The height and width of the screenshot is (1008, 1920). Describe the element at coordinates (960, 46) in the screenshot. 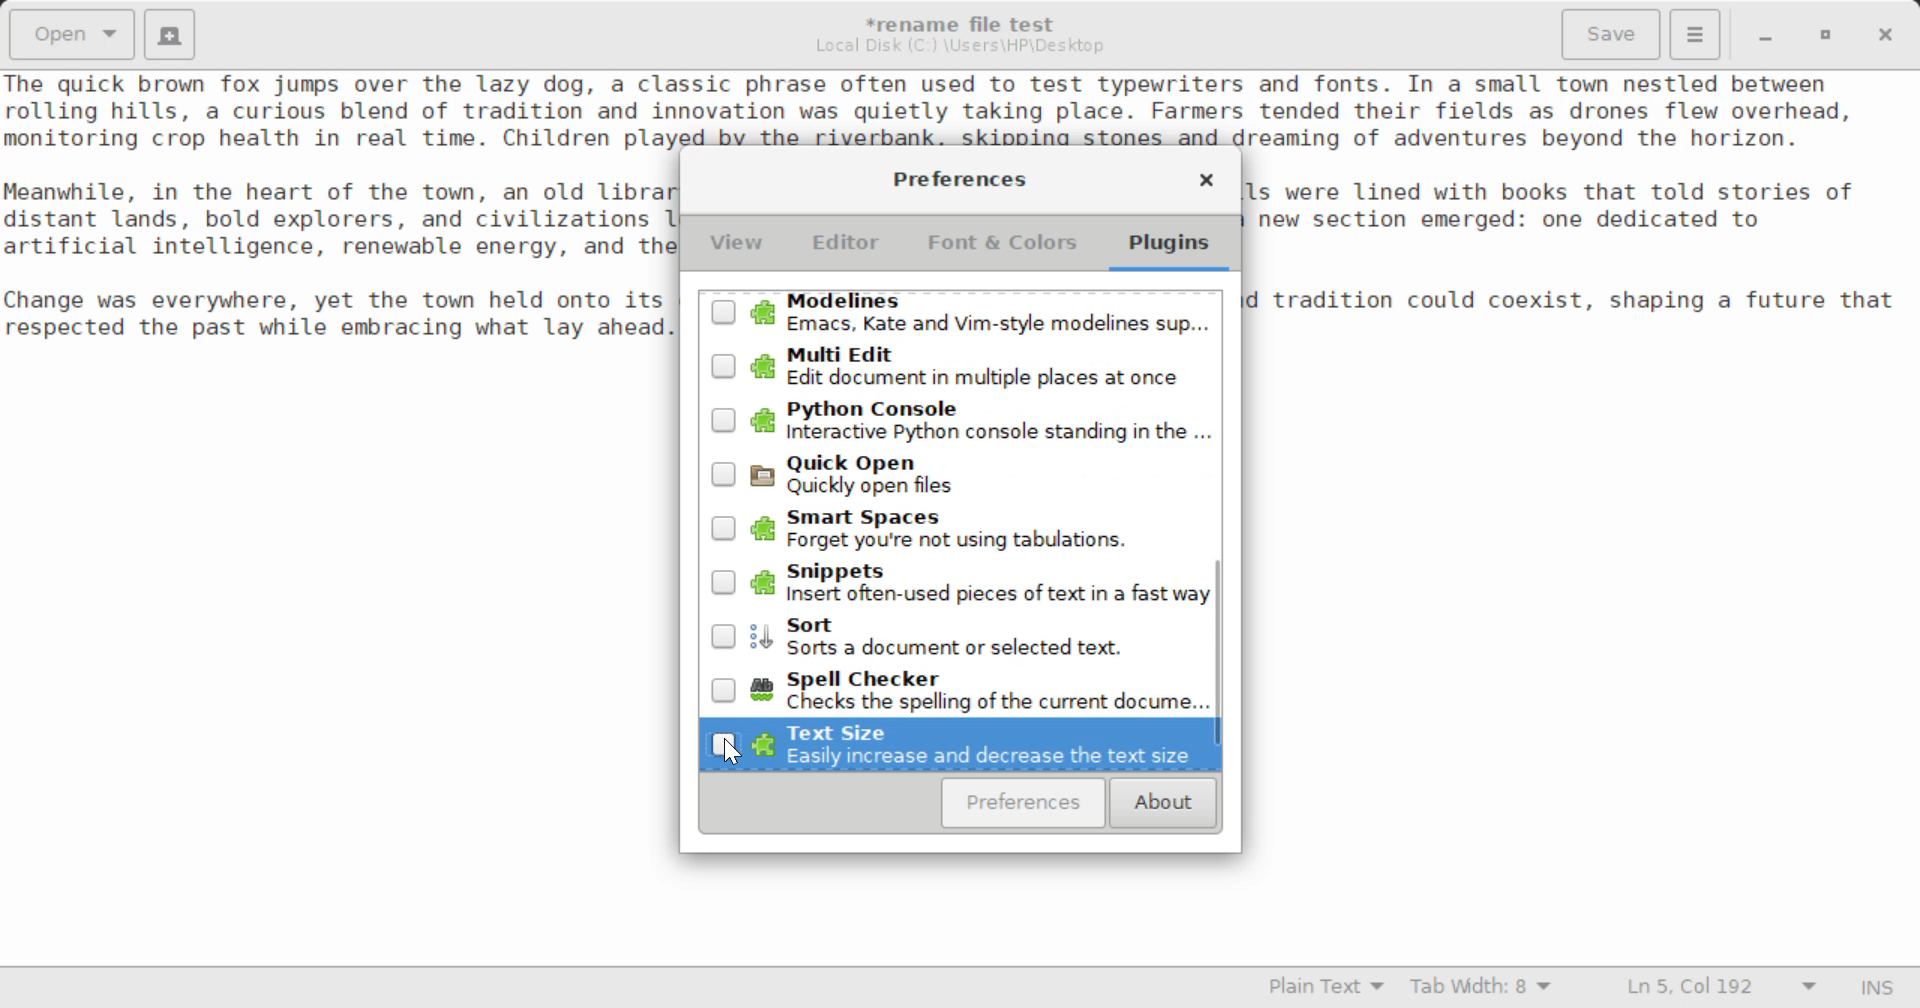

I see `File Location` at that location.